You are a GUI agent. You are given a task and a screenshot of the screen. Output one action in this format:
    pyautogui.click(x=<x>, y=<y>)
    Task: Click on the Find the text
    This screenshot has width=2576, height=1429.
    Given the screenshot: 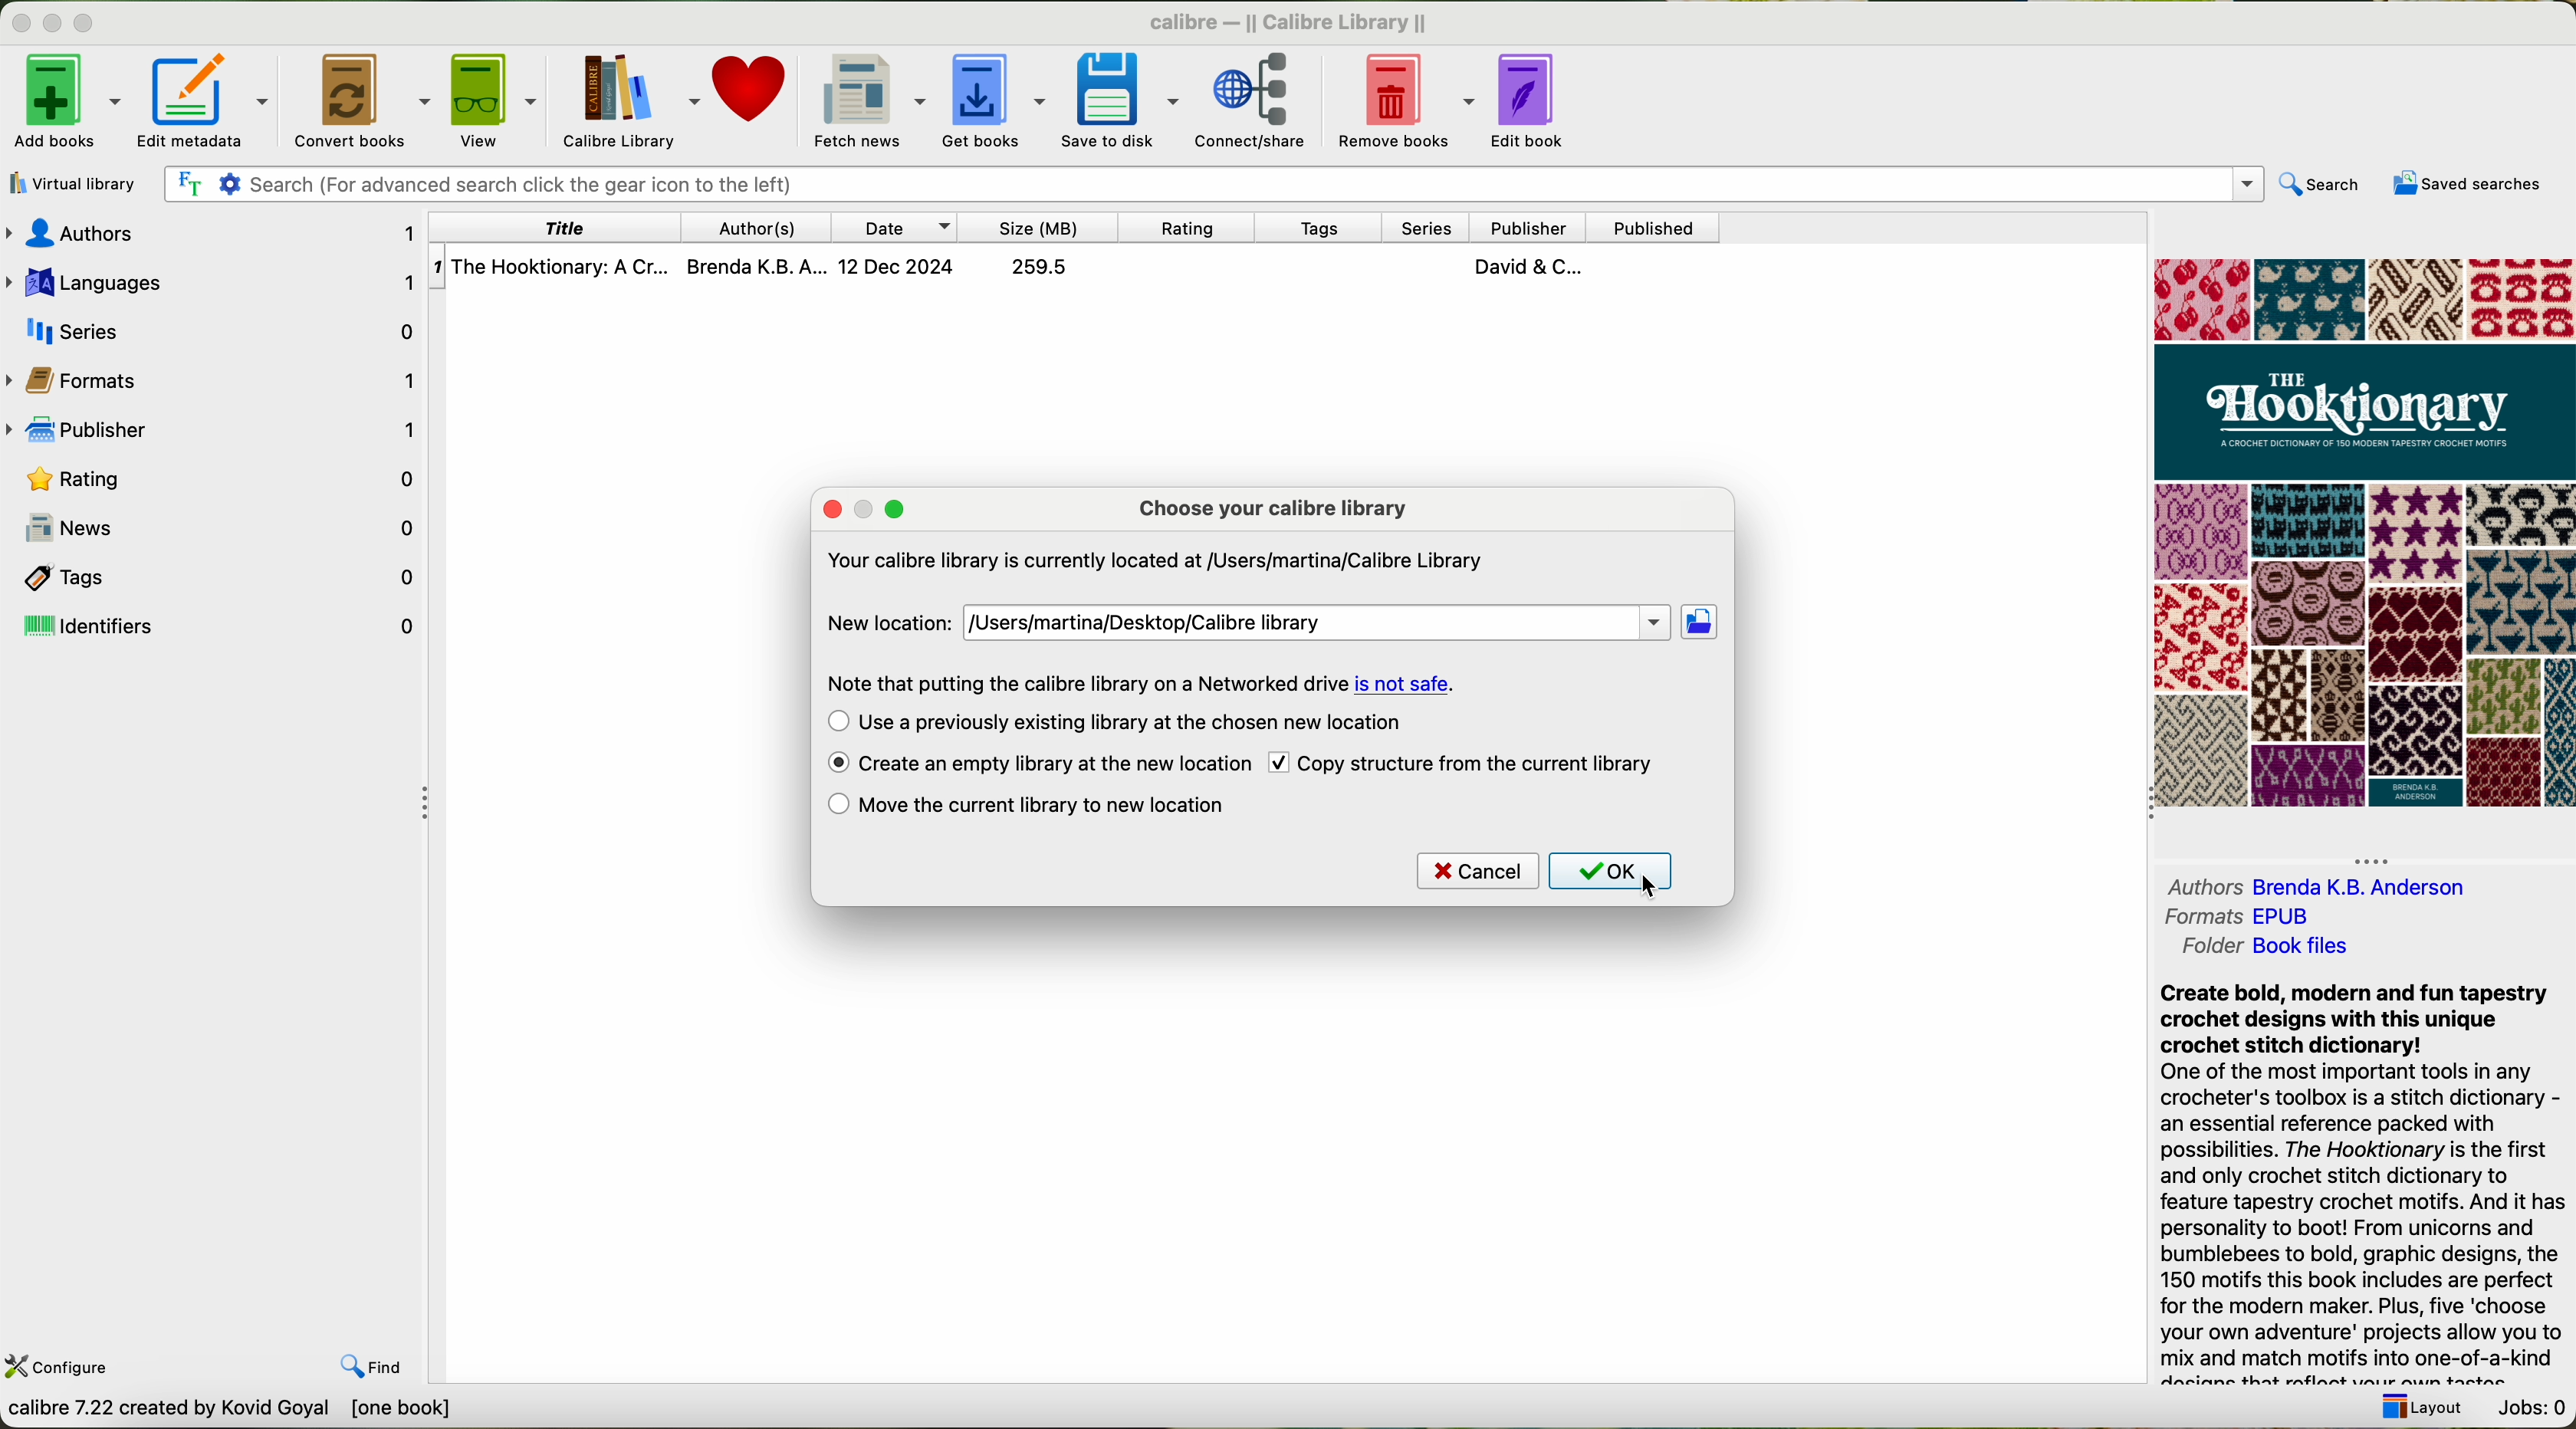 What is the action you would take?
    pyautogui.click(x=187, y=181)
    